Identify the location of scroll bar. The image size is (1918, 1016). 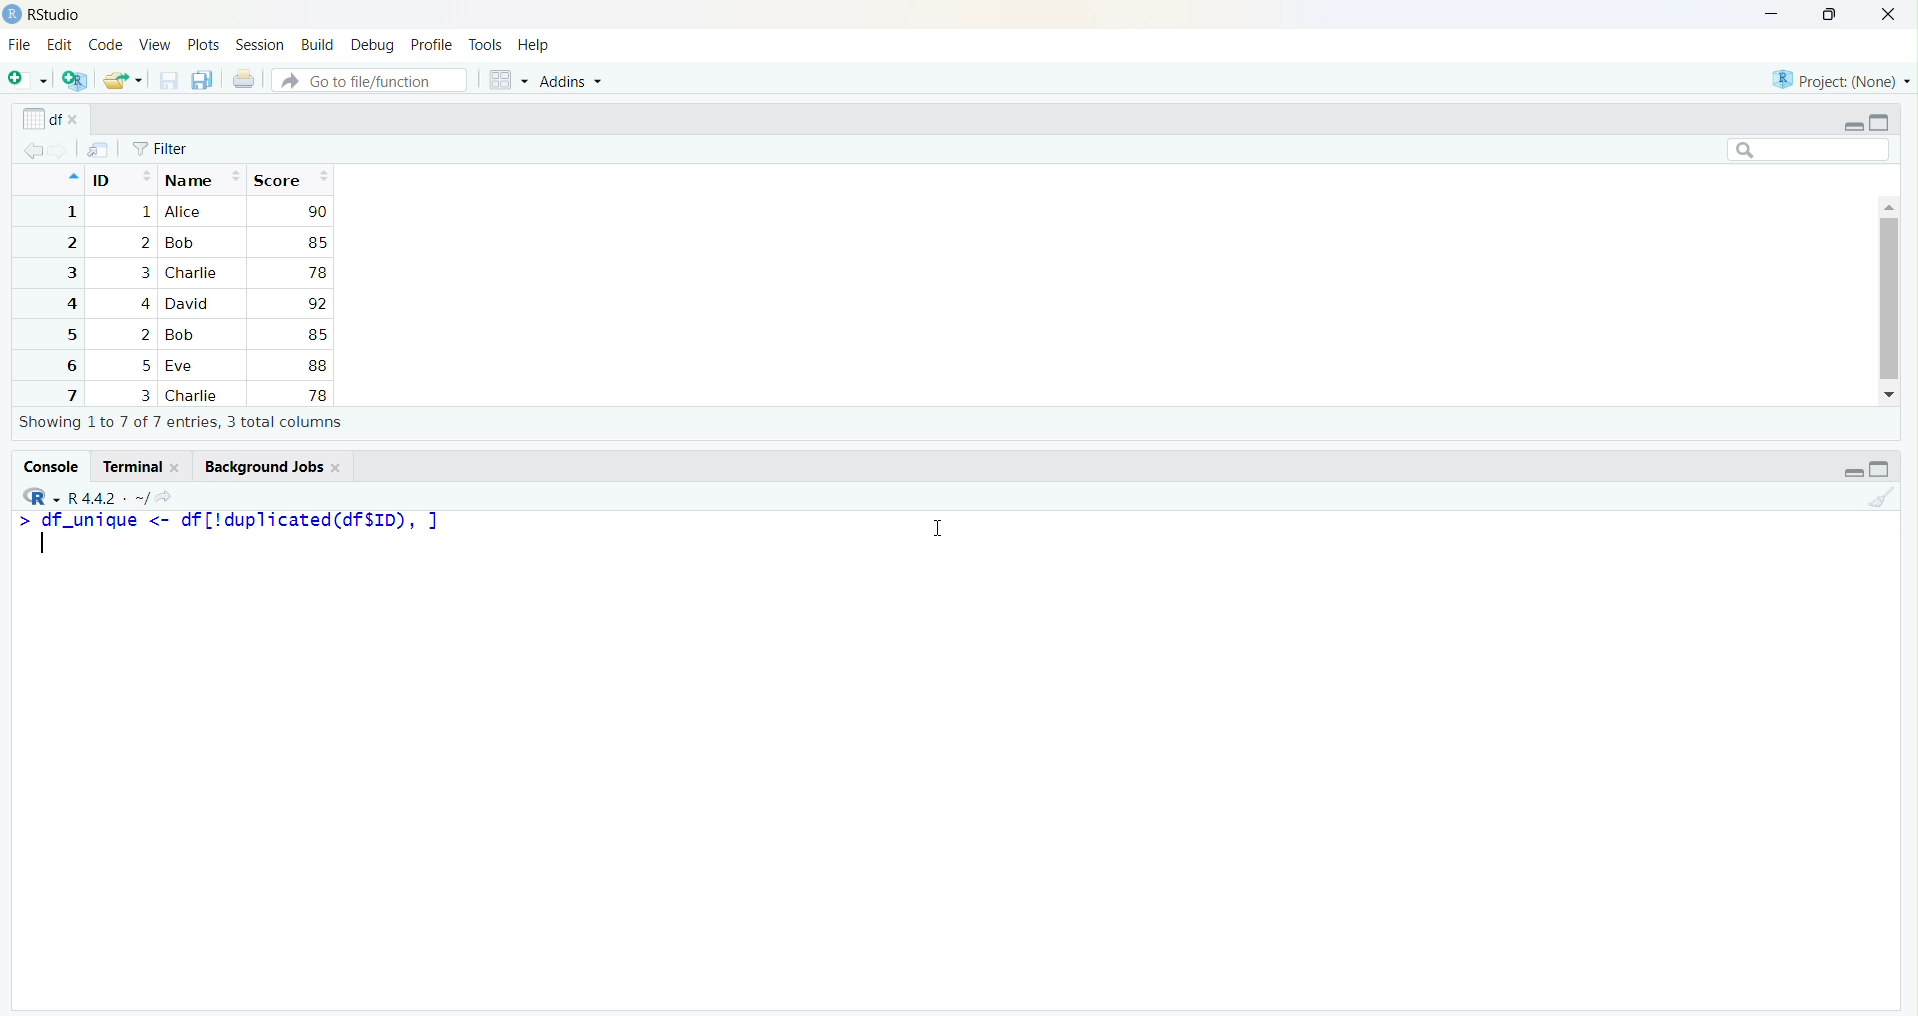
(1888, 298).